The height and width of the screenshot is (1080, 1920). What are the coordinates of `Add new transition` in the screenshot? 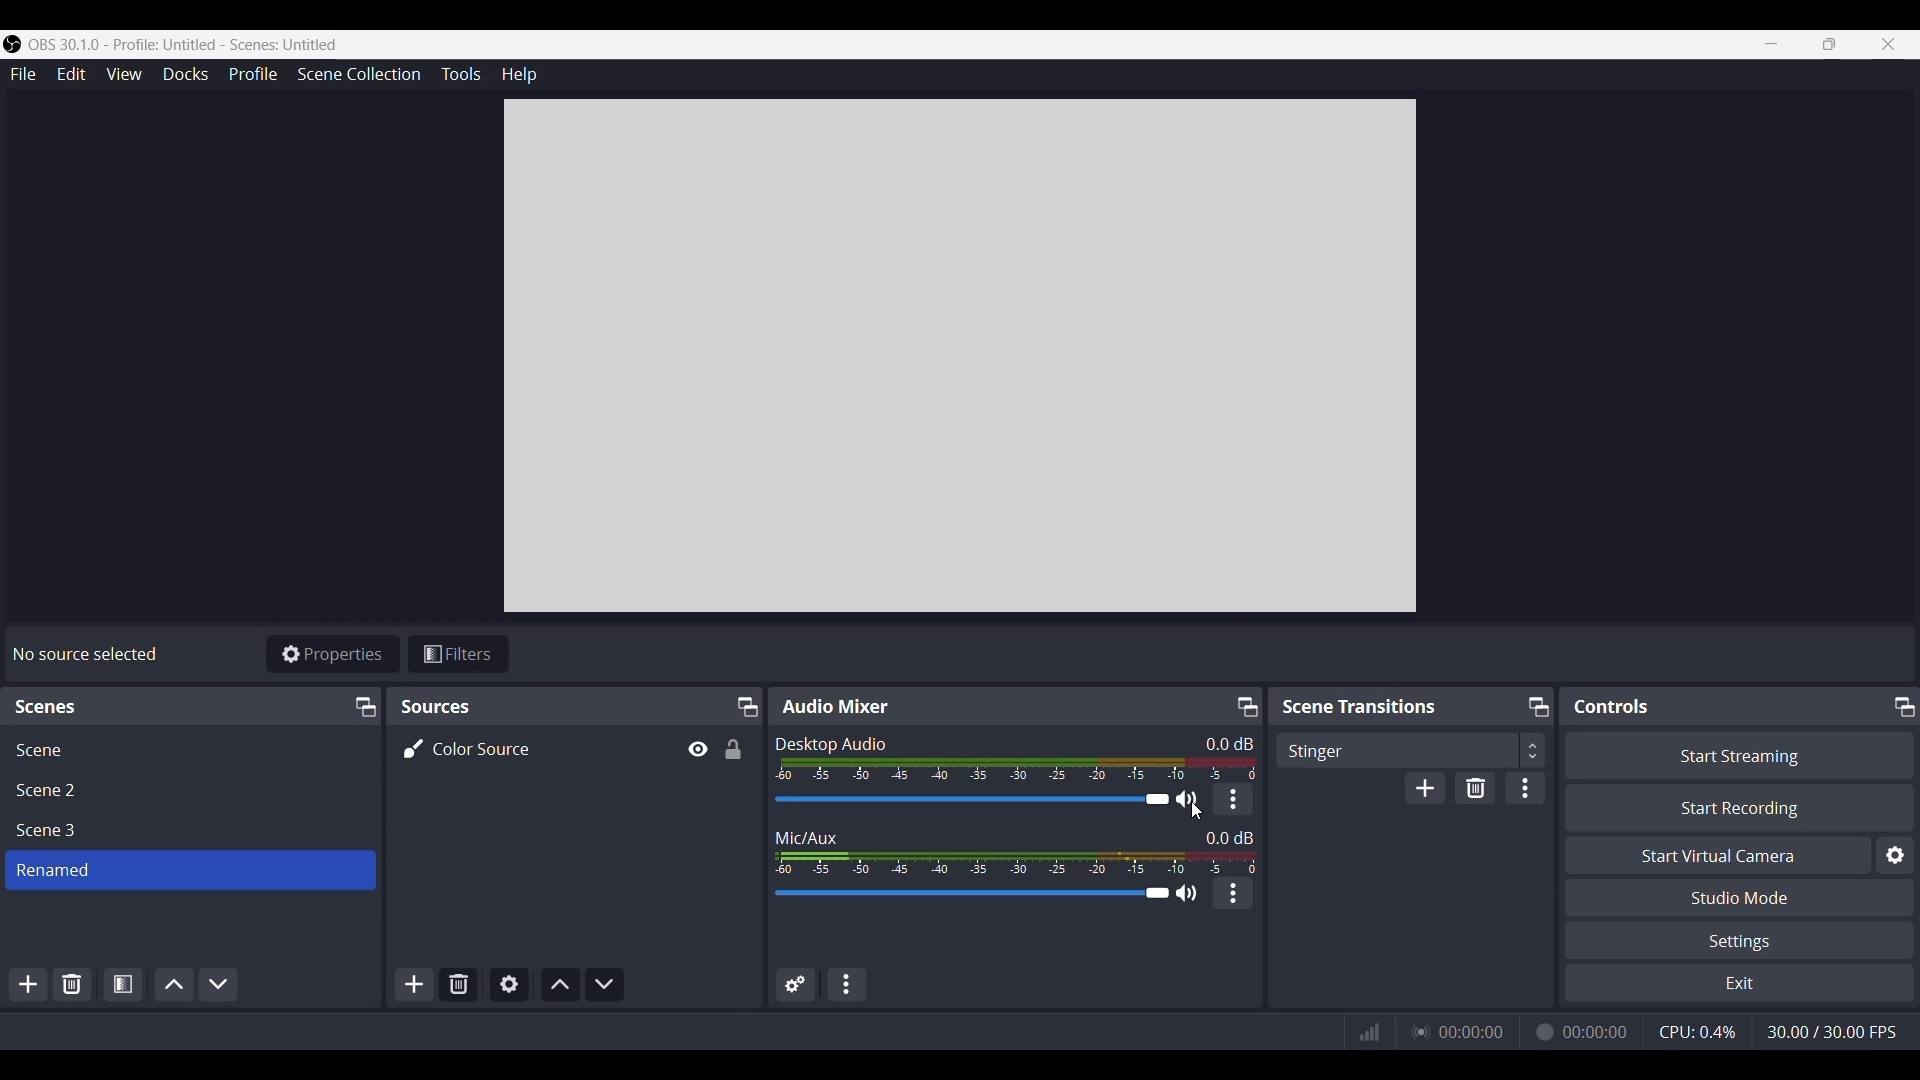 It's located at (1424, 787).